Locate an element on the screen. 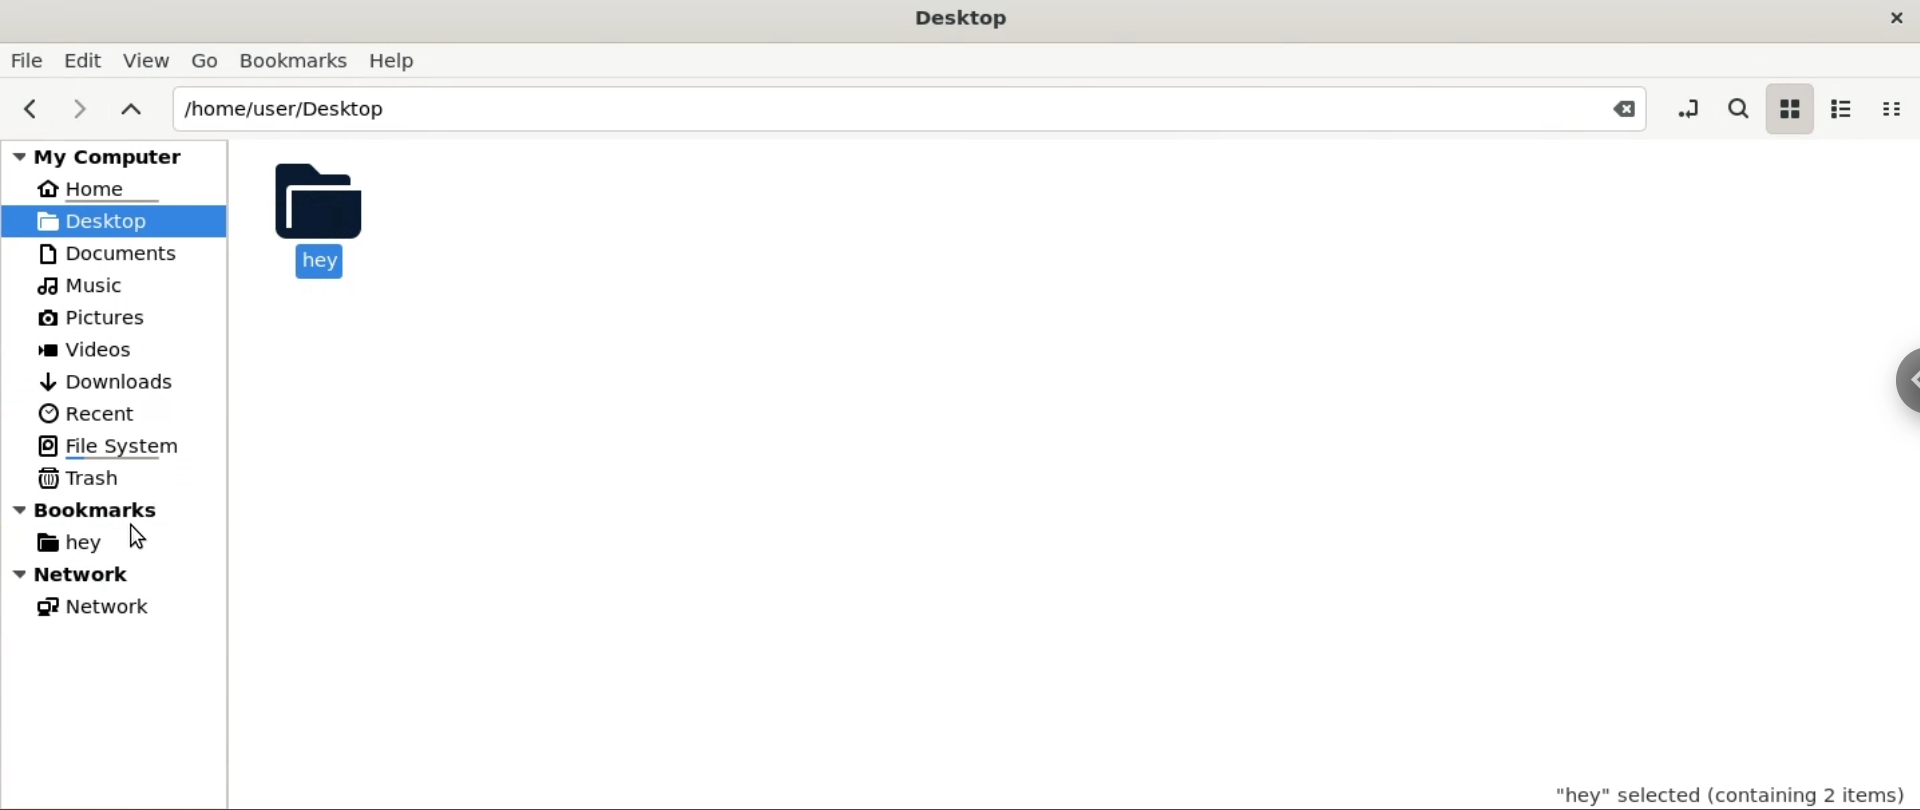 The image size is (1920, 810). icon view is located at coordinates (1786, 109).